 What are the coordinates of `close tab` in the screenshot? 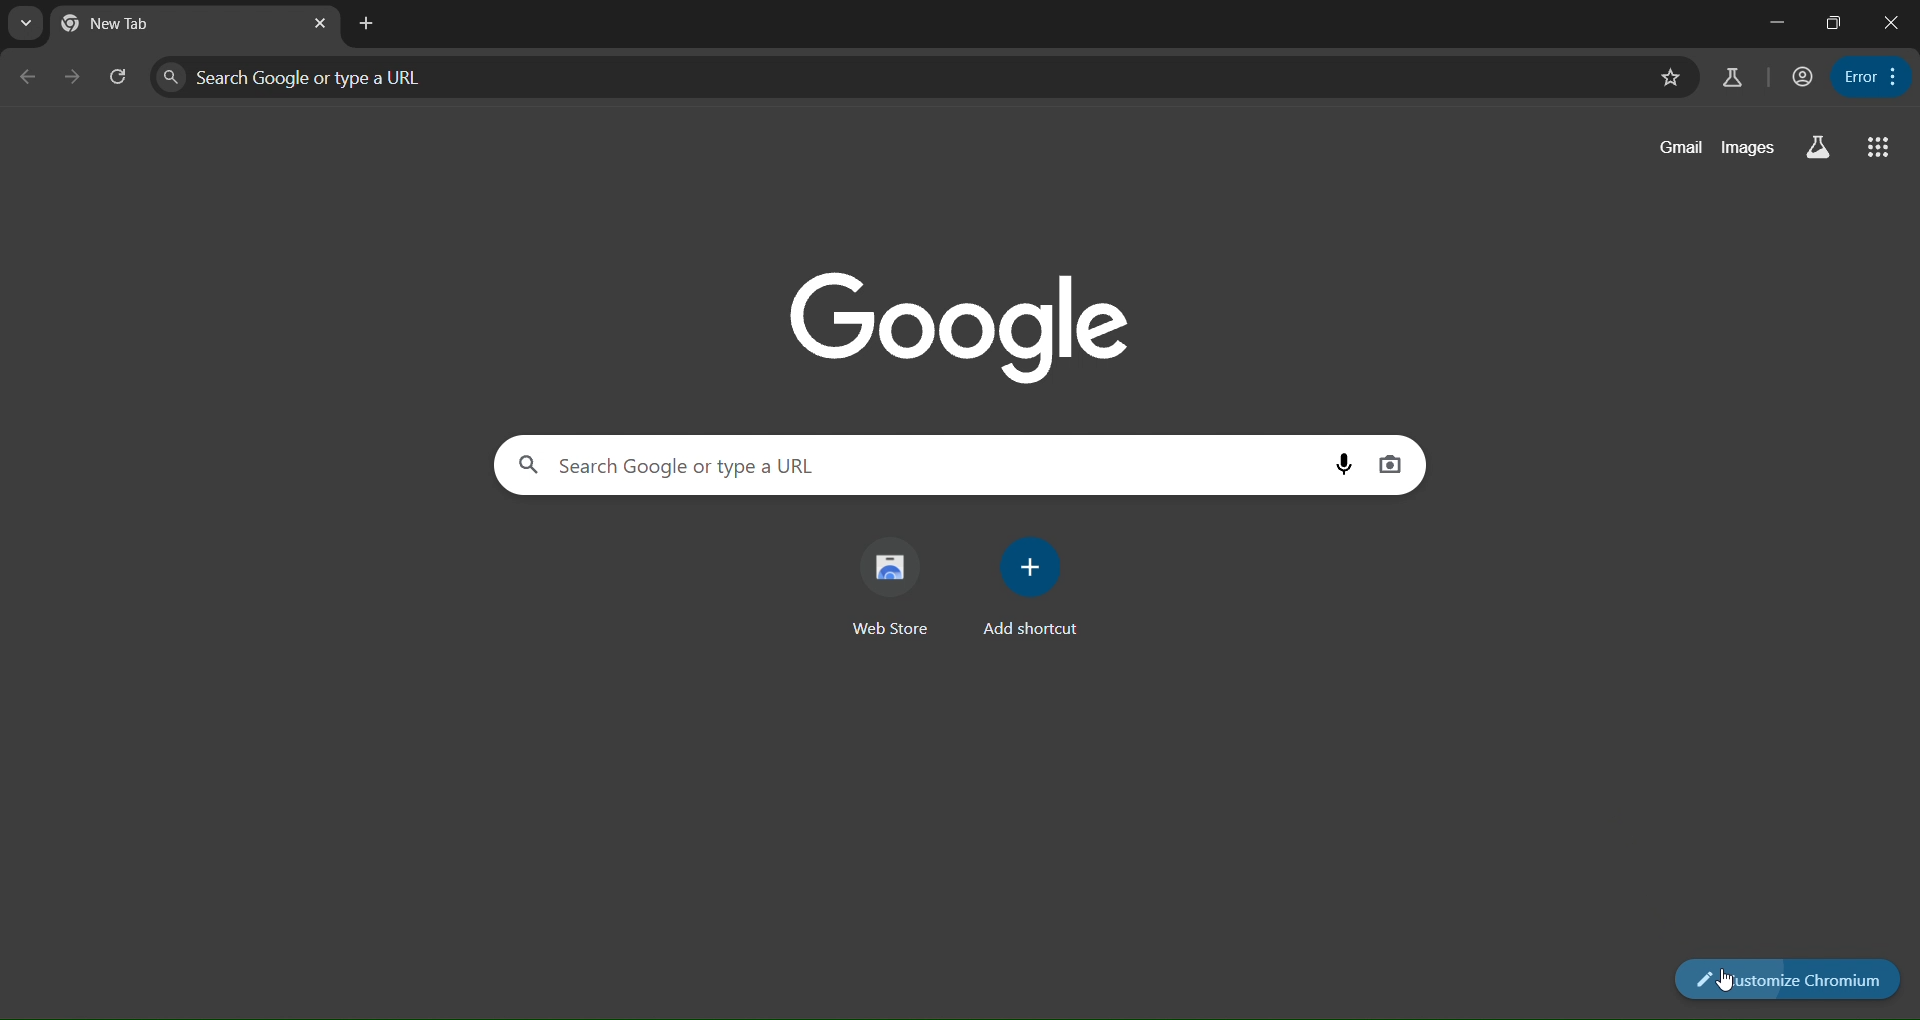 It's located at (318, 24).